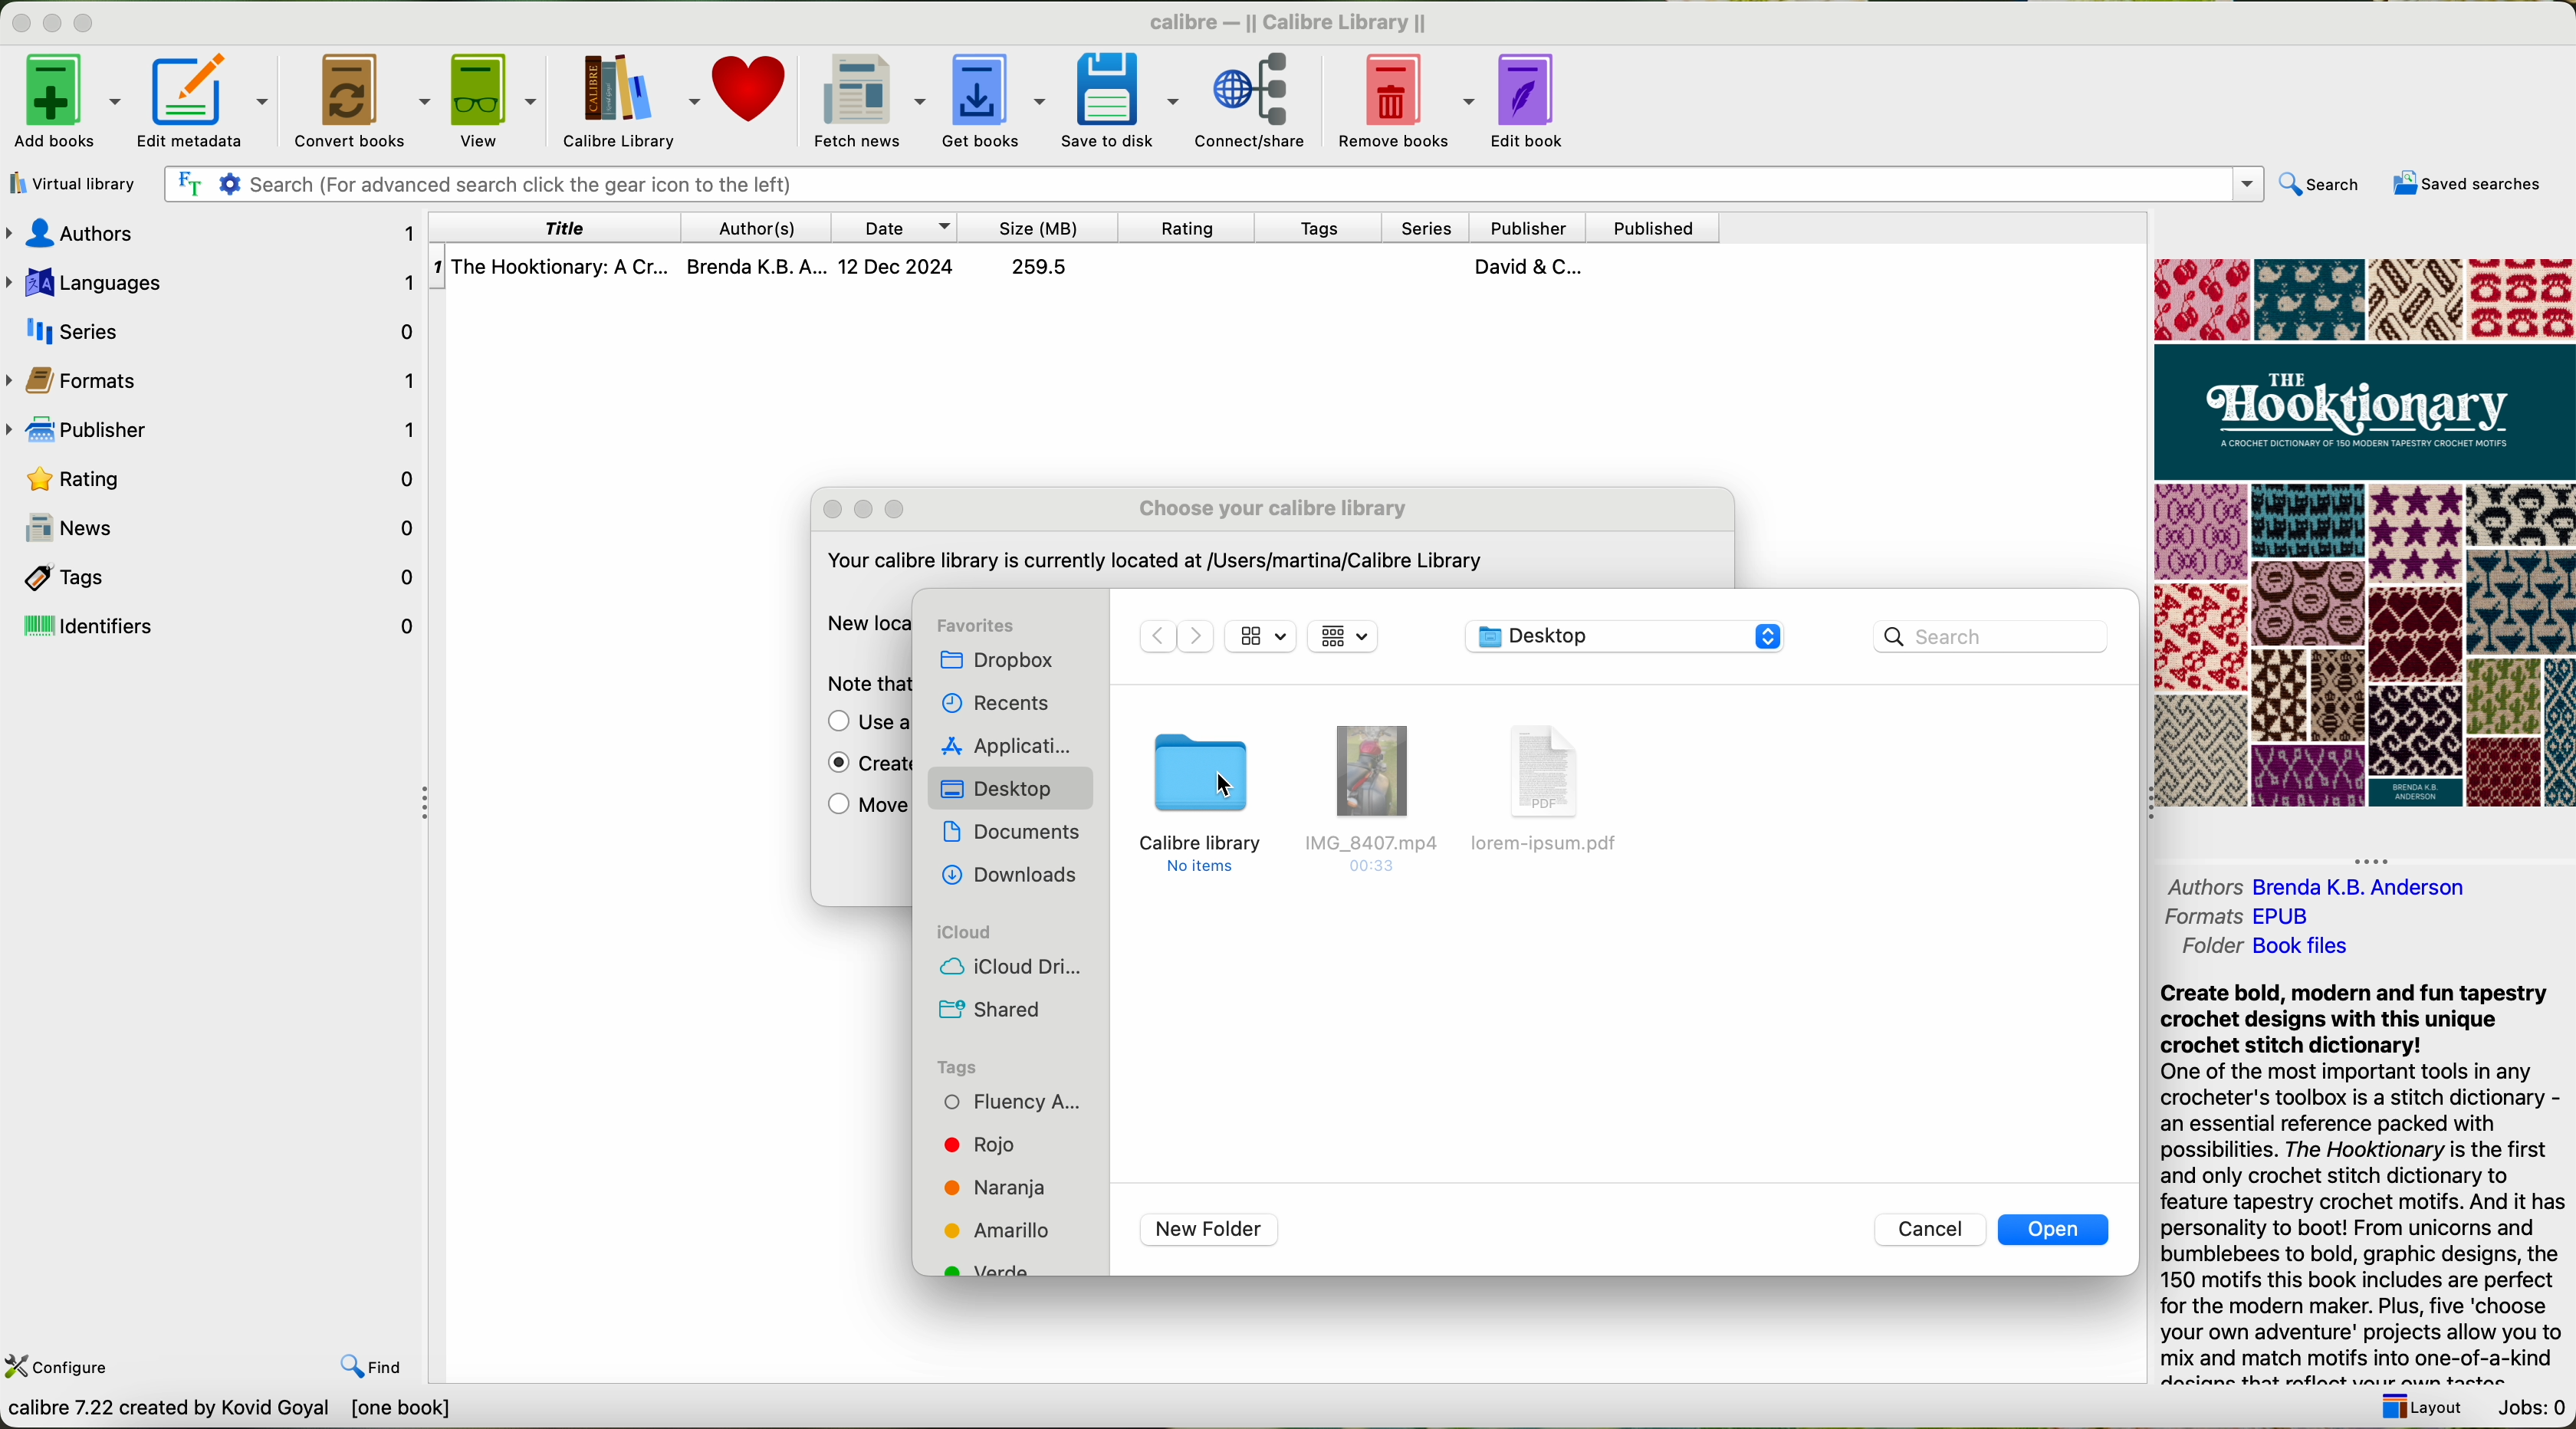 The image size is (2576, 1429). What do you see at coordinates (1008, 834) in the screenshot?
I see `documents` at bounding box center [1008, 834].